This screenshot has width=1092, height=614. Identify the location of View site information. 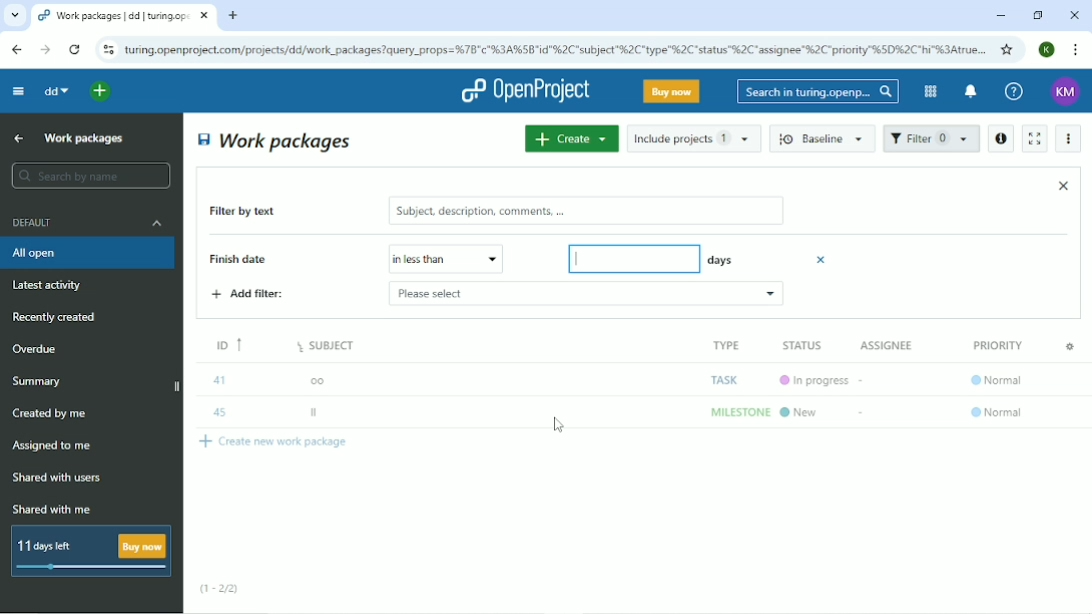
(108, 50).